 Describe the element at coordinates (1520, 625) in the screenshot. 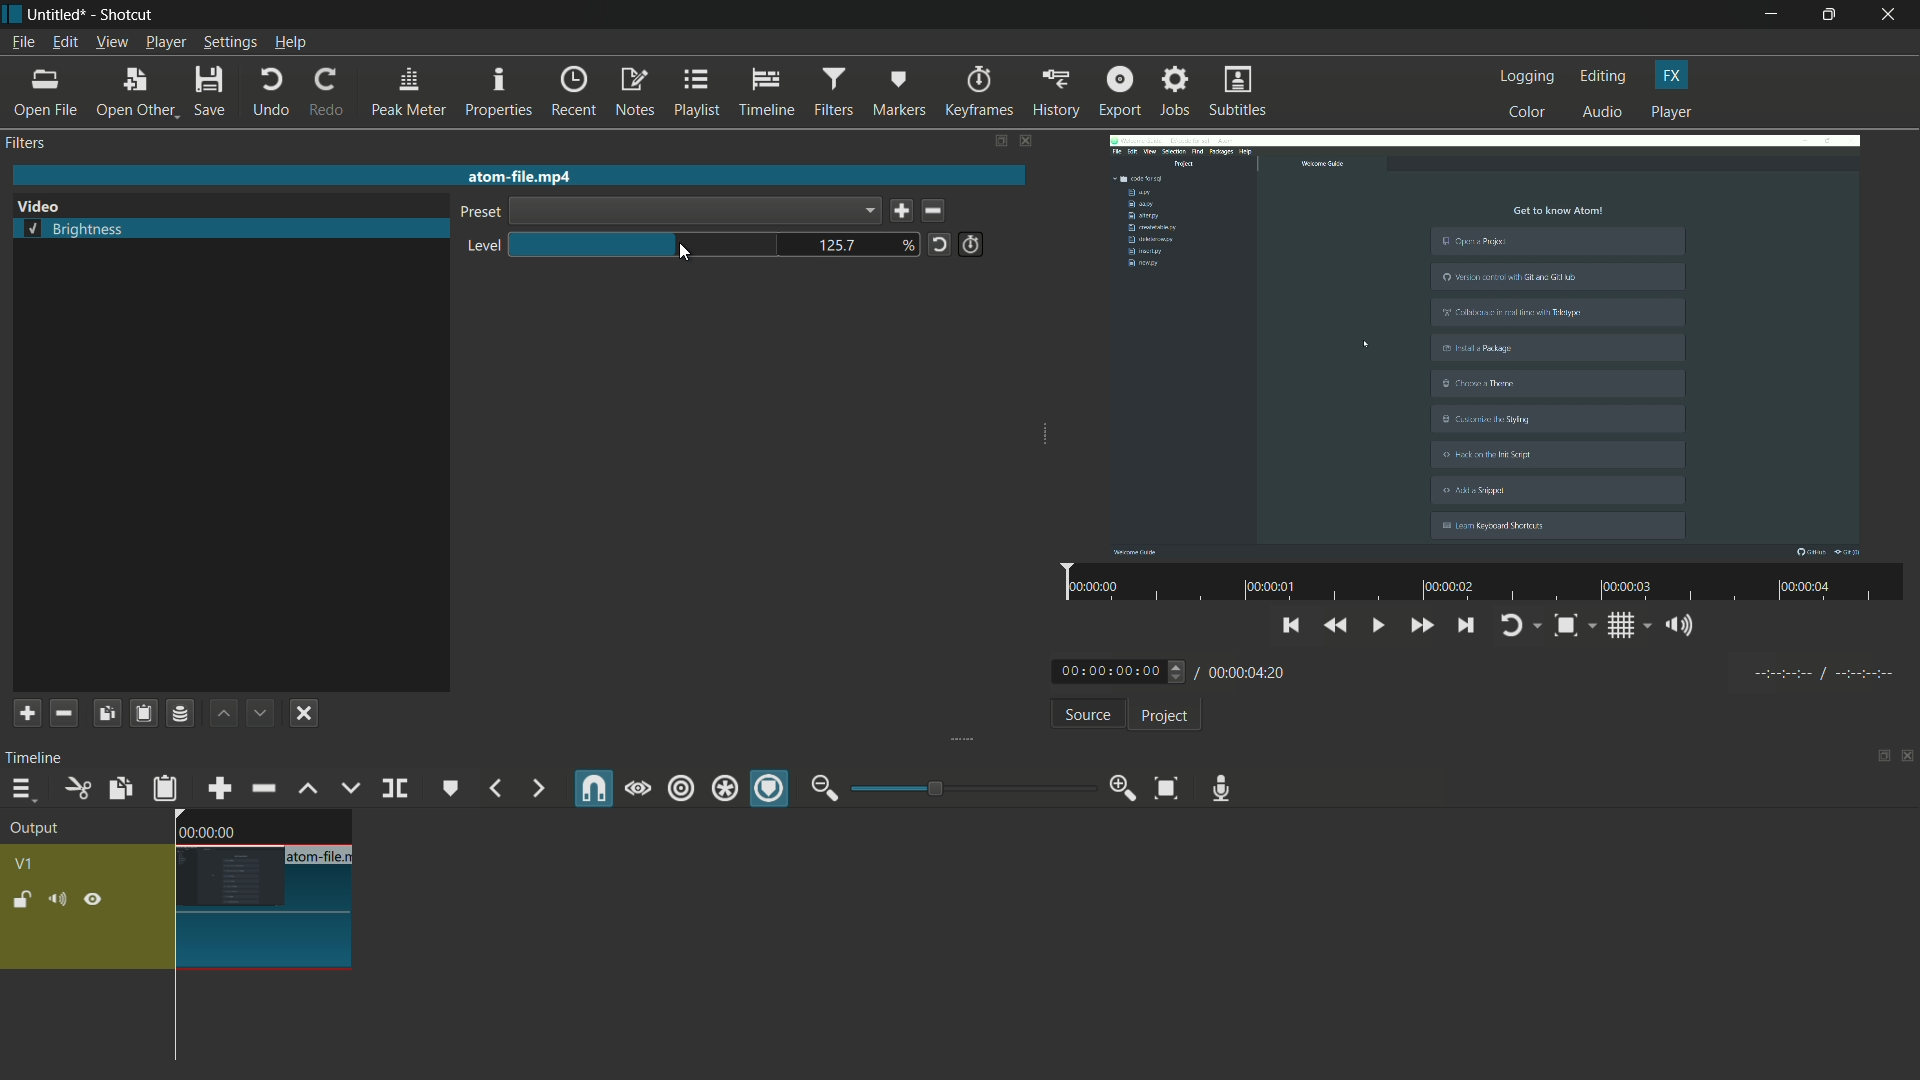

I see `toggle player logging` at that location.